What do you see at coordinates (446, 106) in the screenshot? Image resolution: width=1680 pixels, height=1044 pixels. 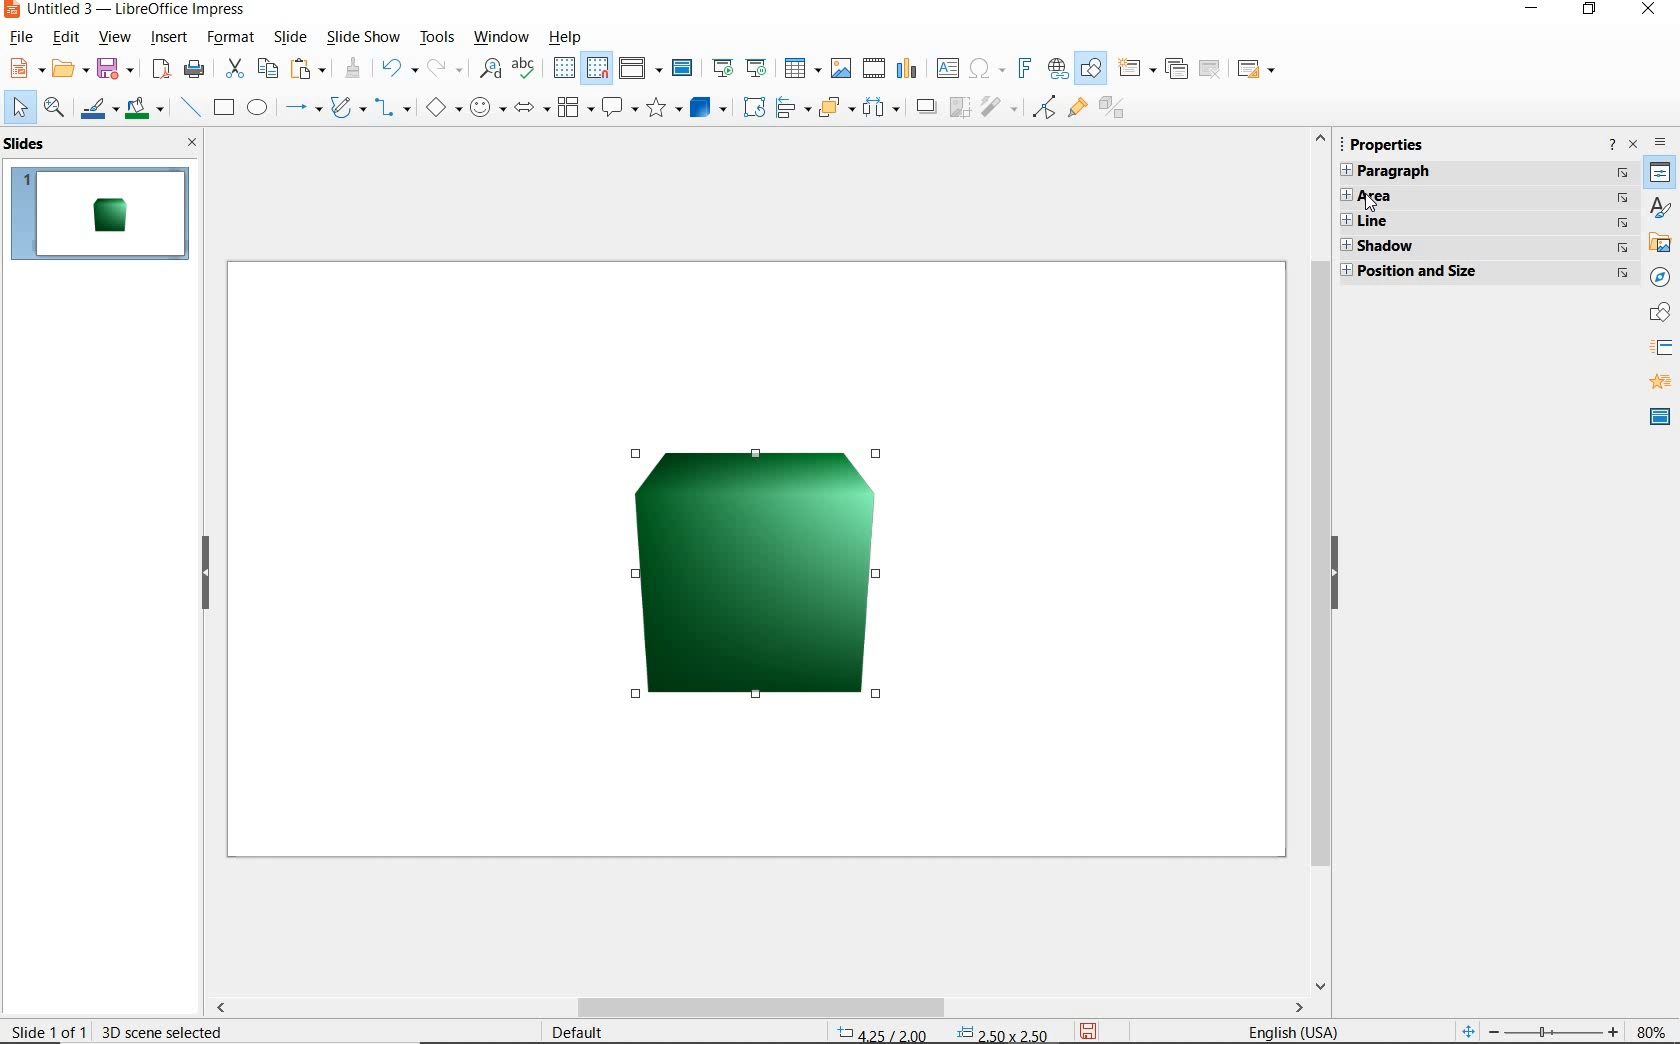 I see `basic shapes` at bounding box center [446, 106].